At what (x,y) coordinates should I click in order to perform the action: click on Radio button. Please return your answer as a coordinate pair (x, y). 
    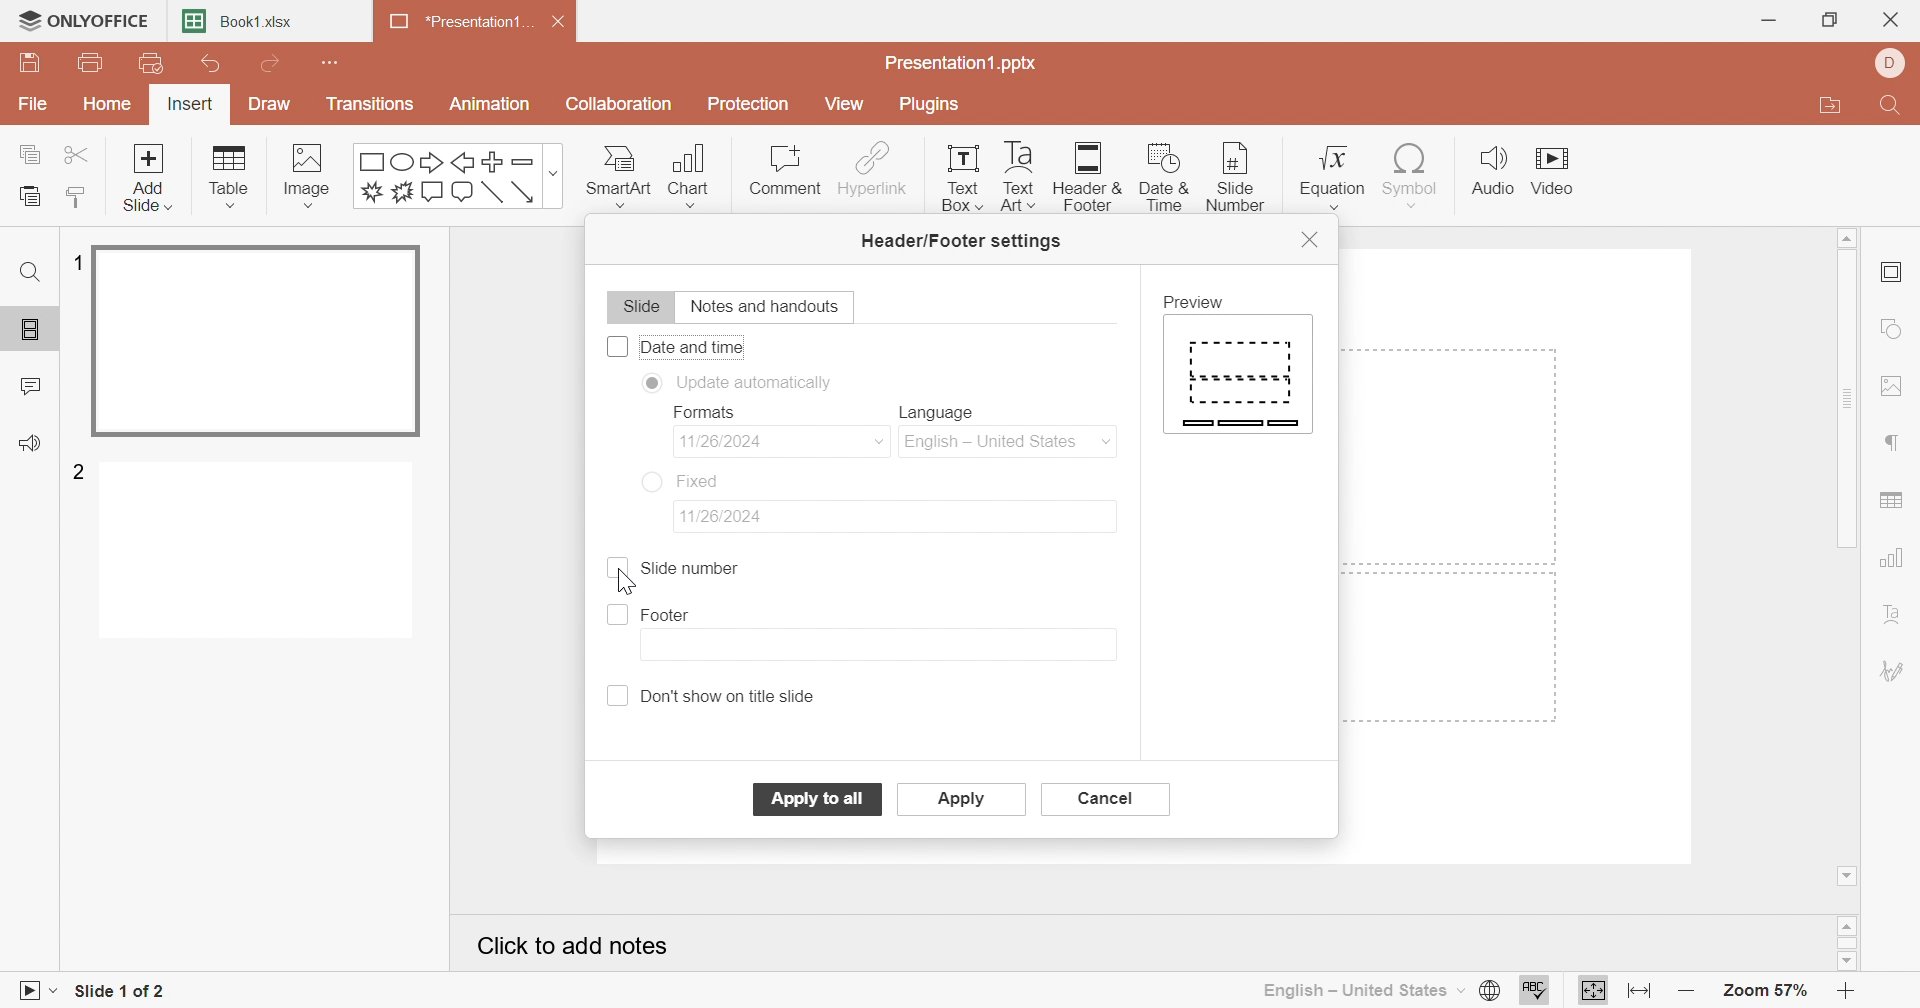
    Looking at the image, I should click on (652, 480).